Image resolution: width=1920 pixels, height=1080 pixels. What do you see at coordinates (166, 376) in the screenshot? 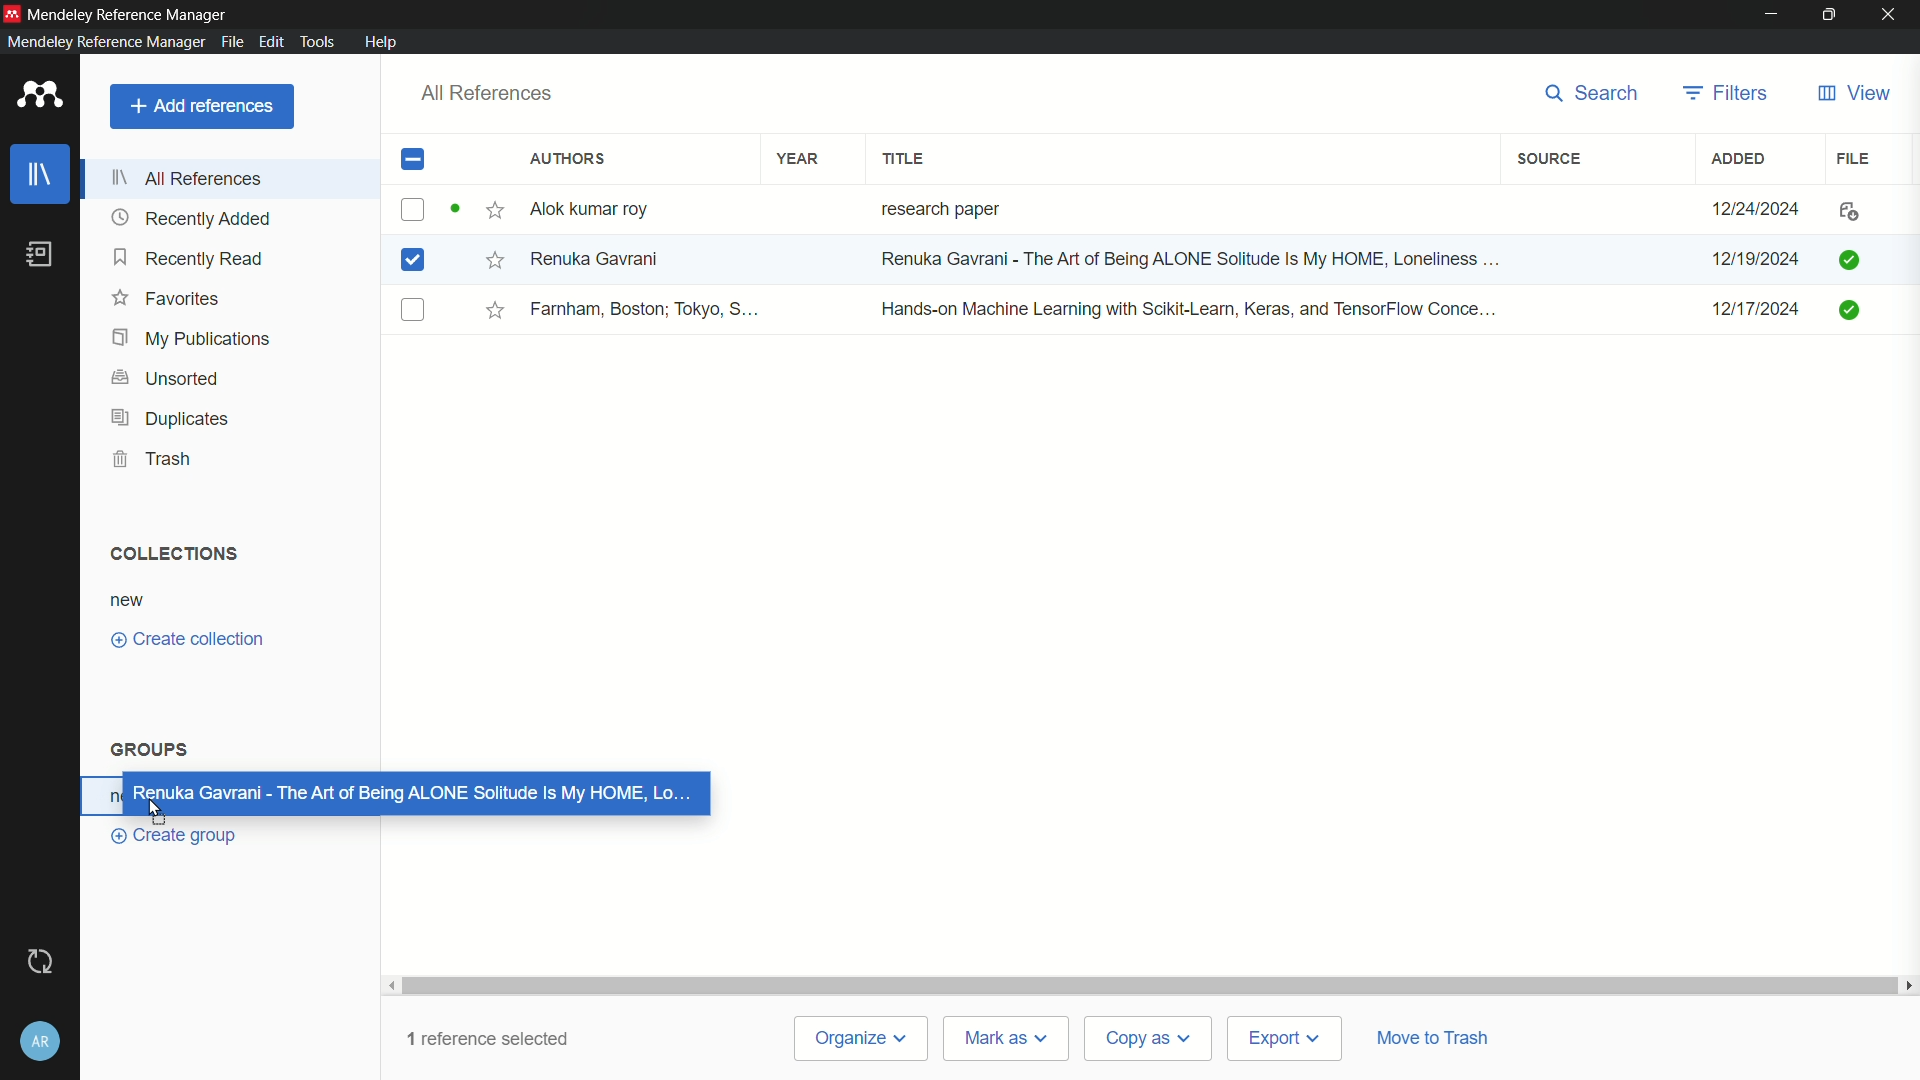
I see `unsorted` at bounding box center [166, 376].